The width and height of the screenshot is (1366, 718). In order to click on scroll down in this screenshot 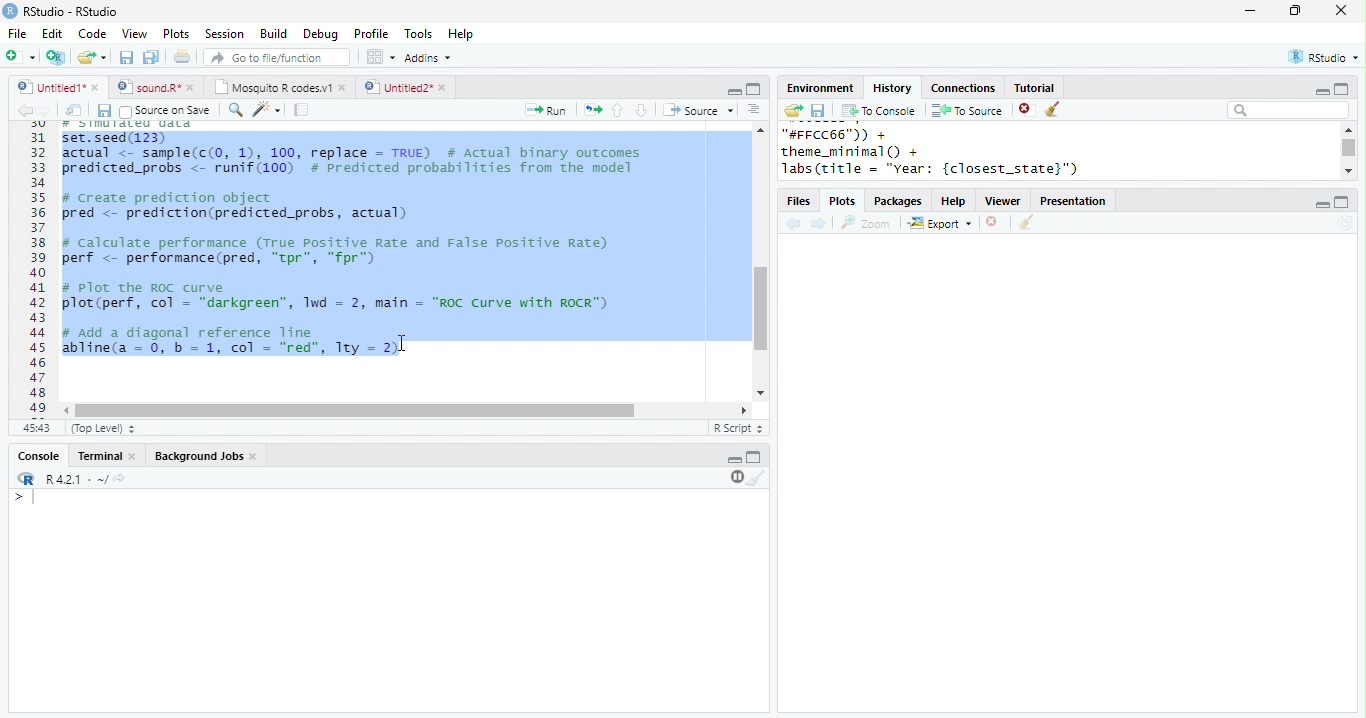, I will do `click(759, 393)`.